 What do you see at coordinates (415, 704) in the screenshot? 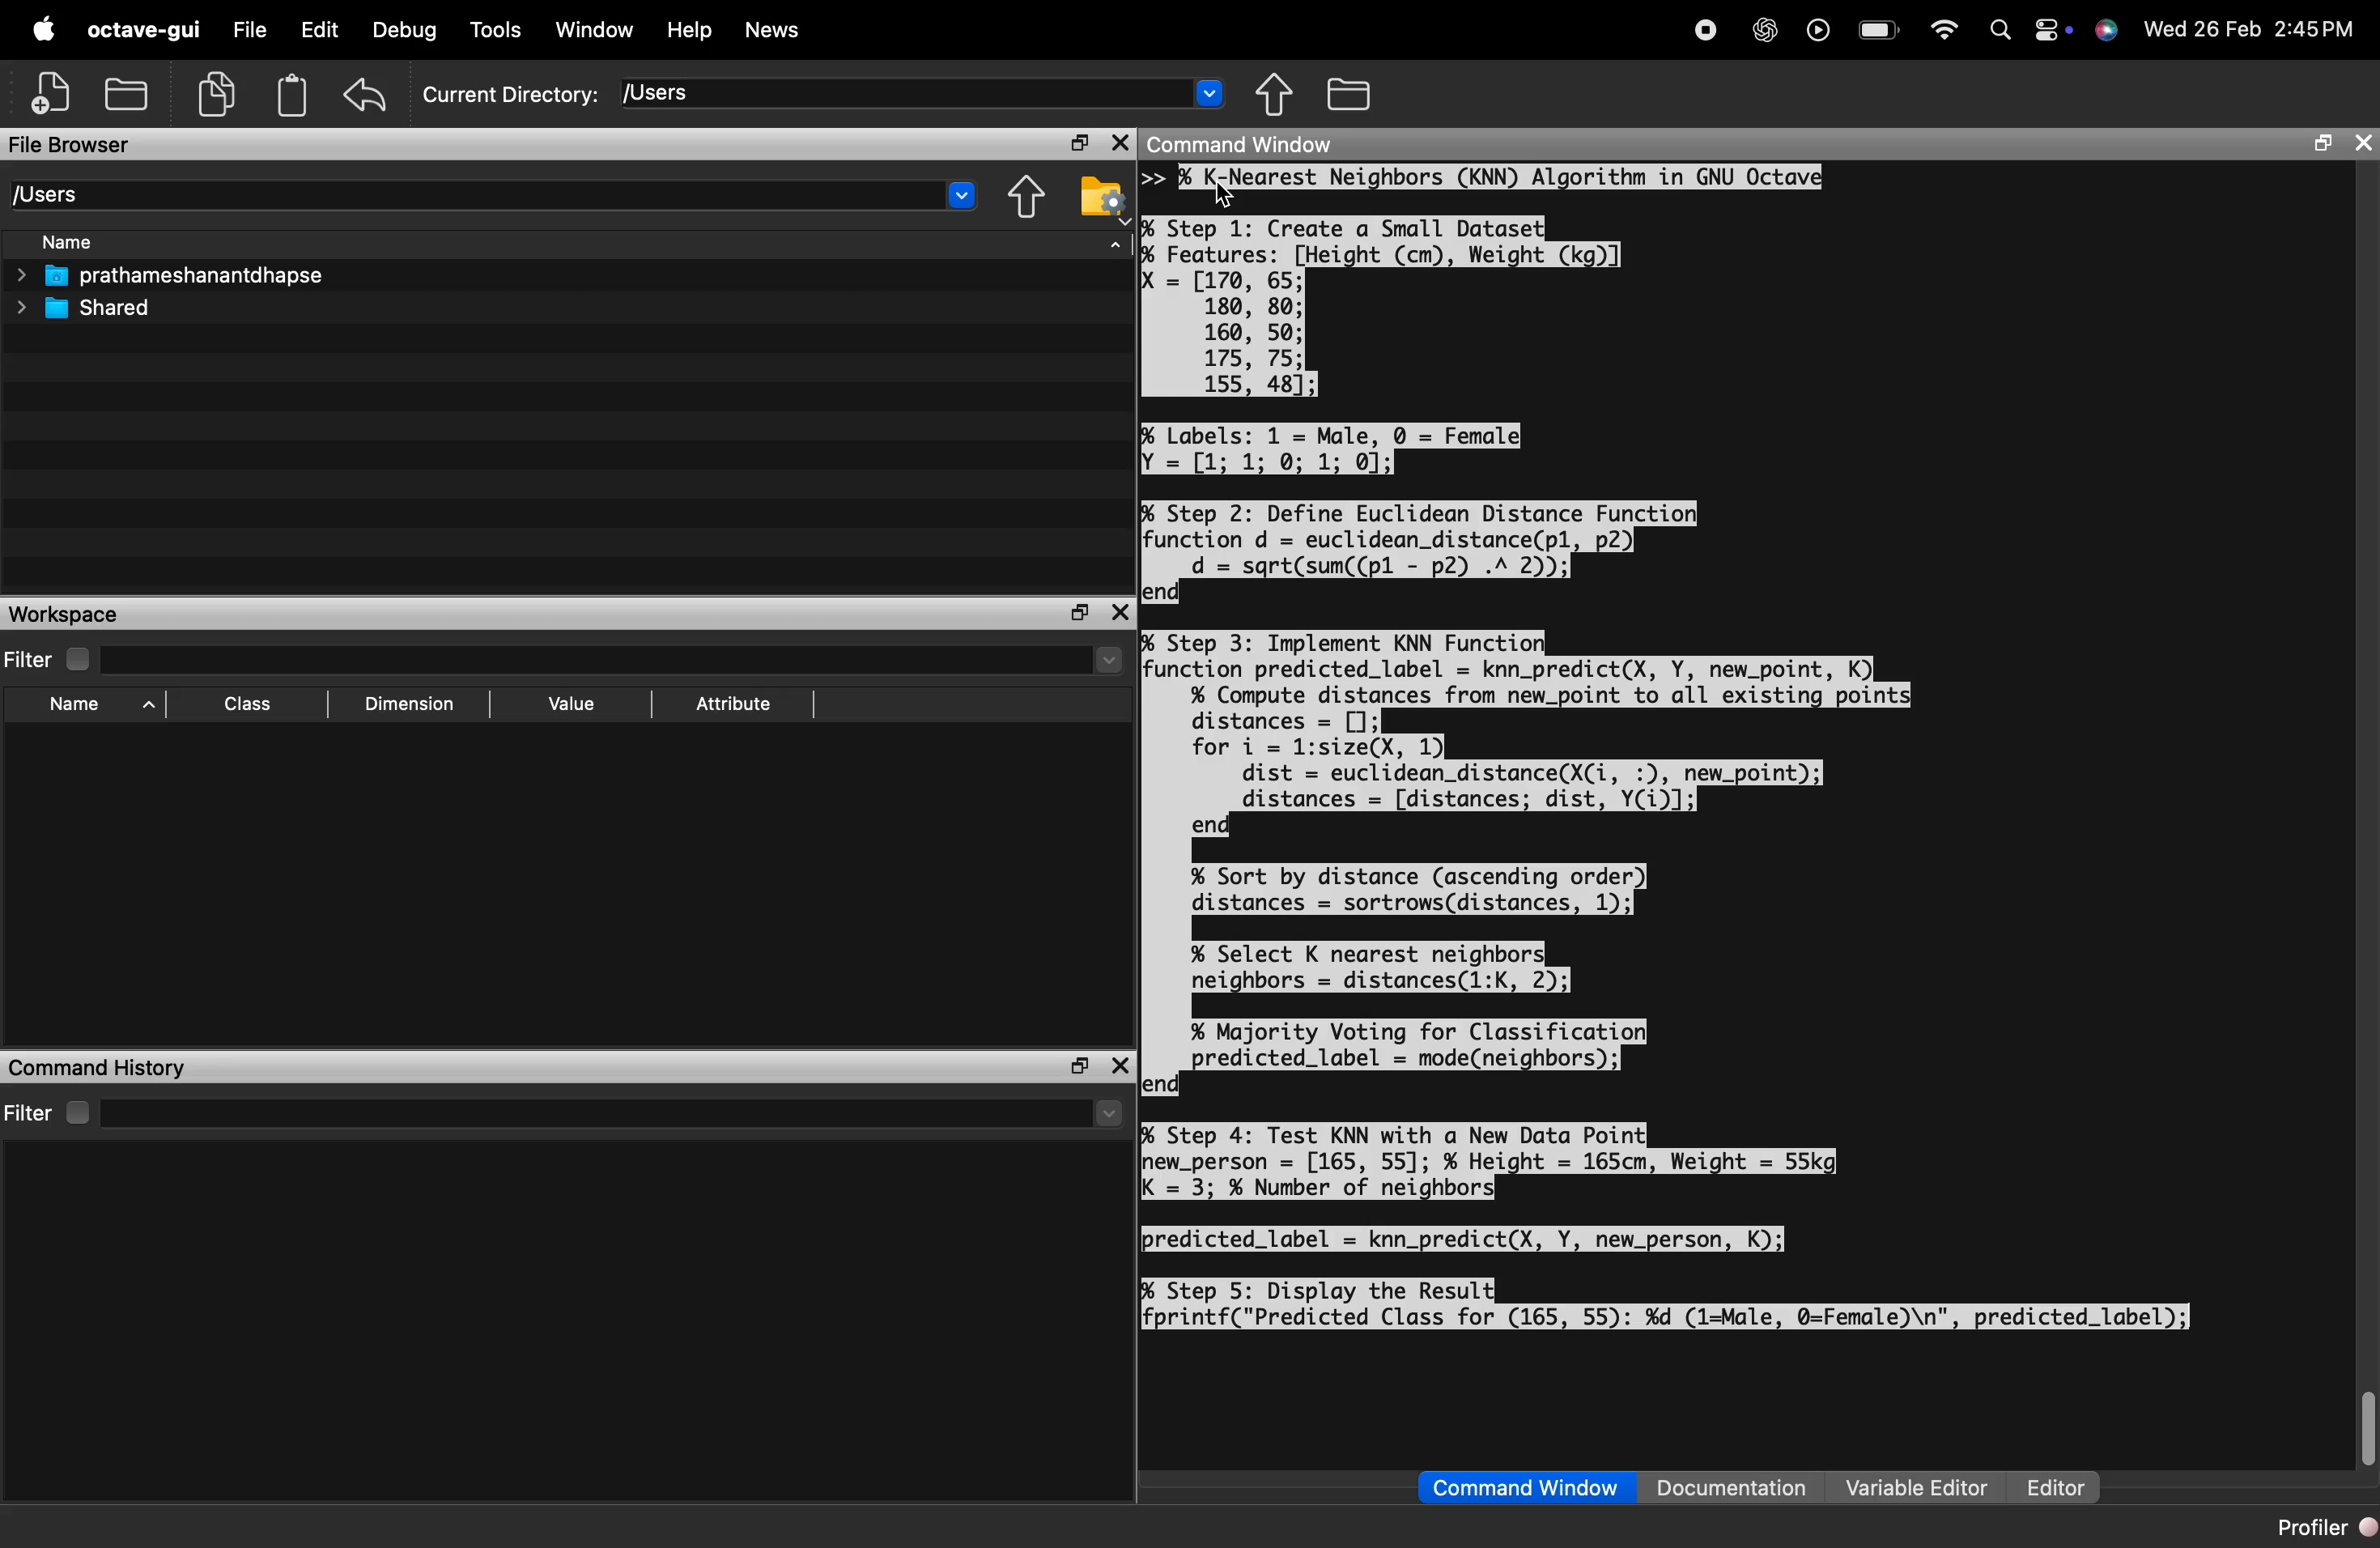
I see `Dimension` at bounding box center [415, 704].